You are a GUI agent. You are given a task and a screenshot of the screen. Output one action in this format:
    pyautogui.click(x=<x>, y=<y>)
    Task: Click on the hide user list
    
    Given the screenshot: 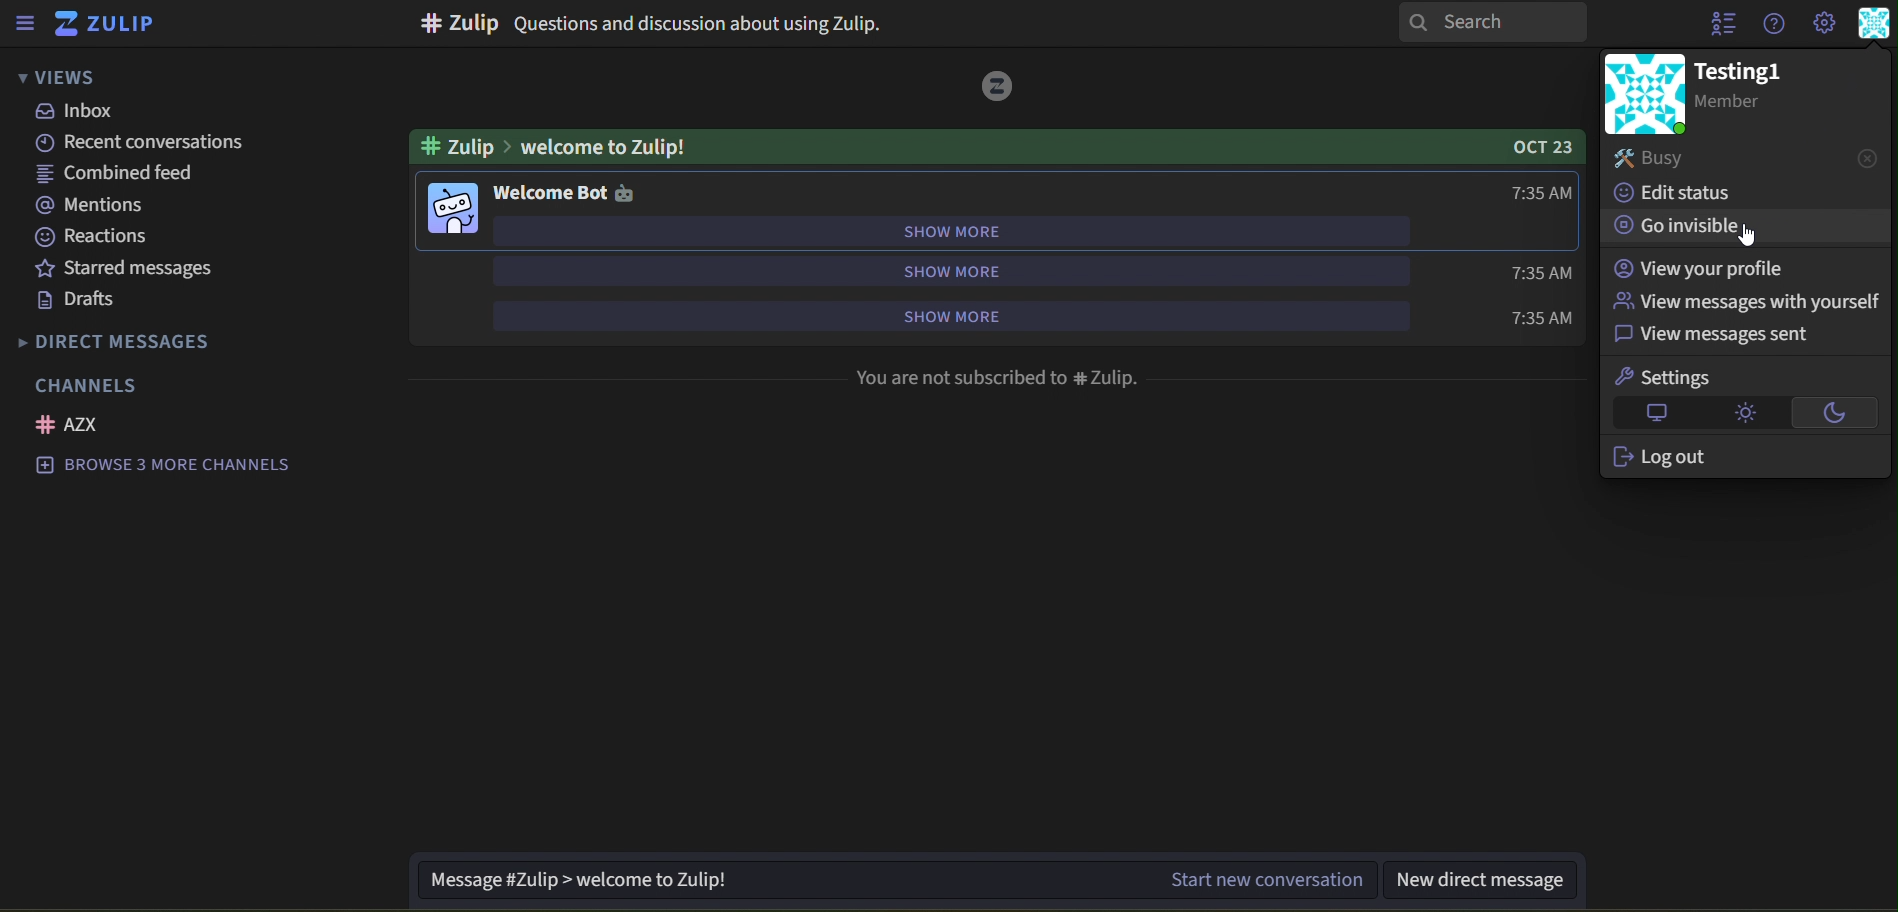 What is the action you would take?
    pyautogui.click(x=1718, y=27)
    